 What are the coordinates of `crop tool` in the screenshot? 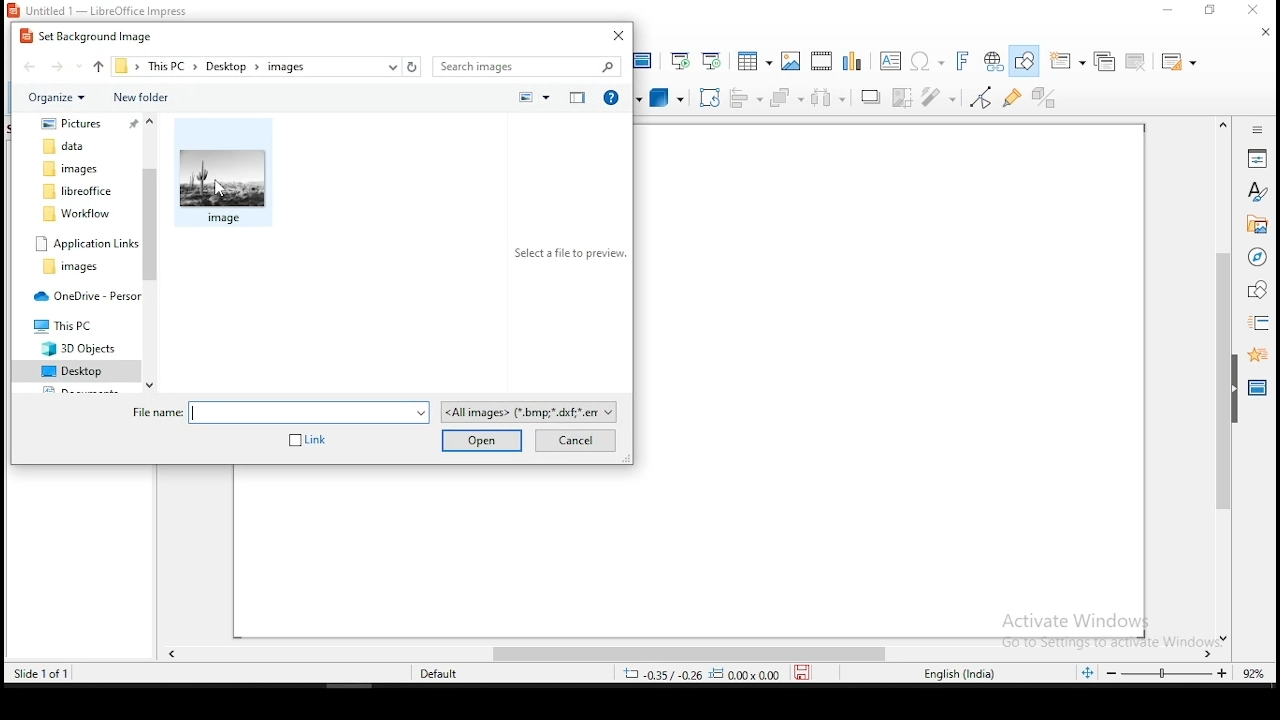 It's located at (709, 98).